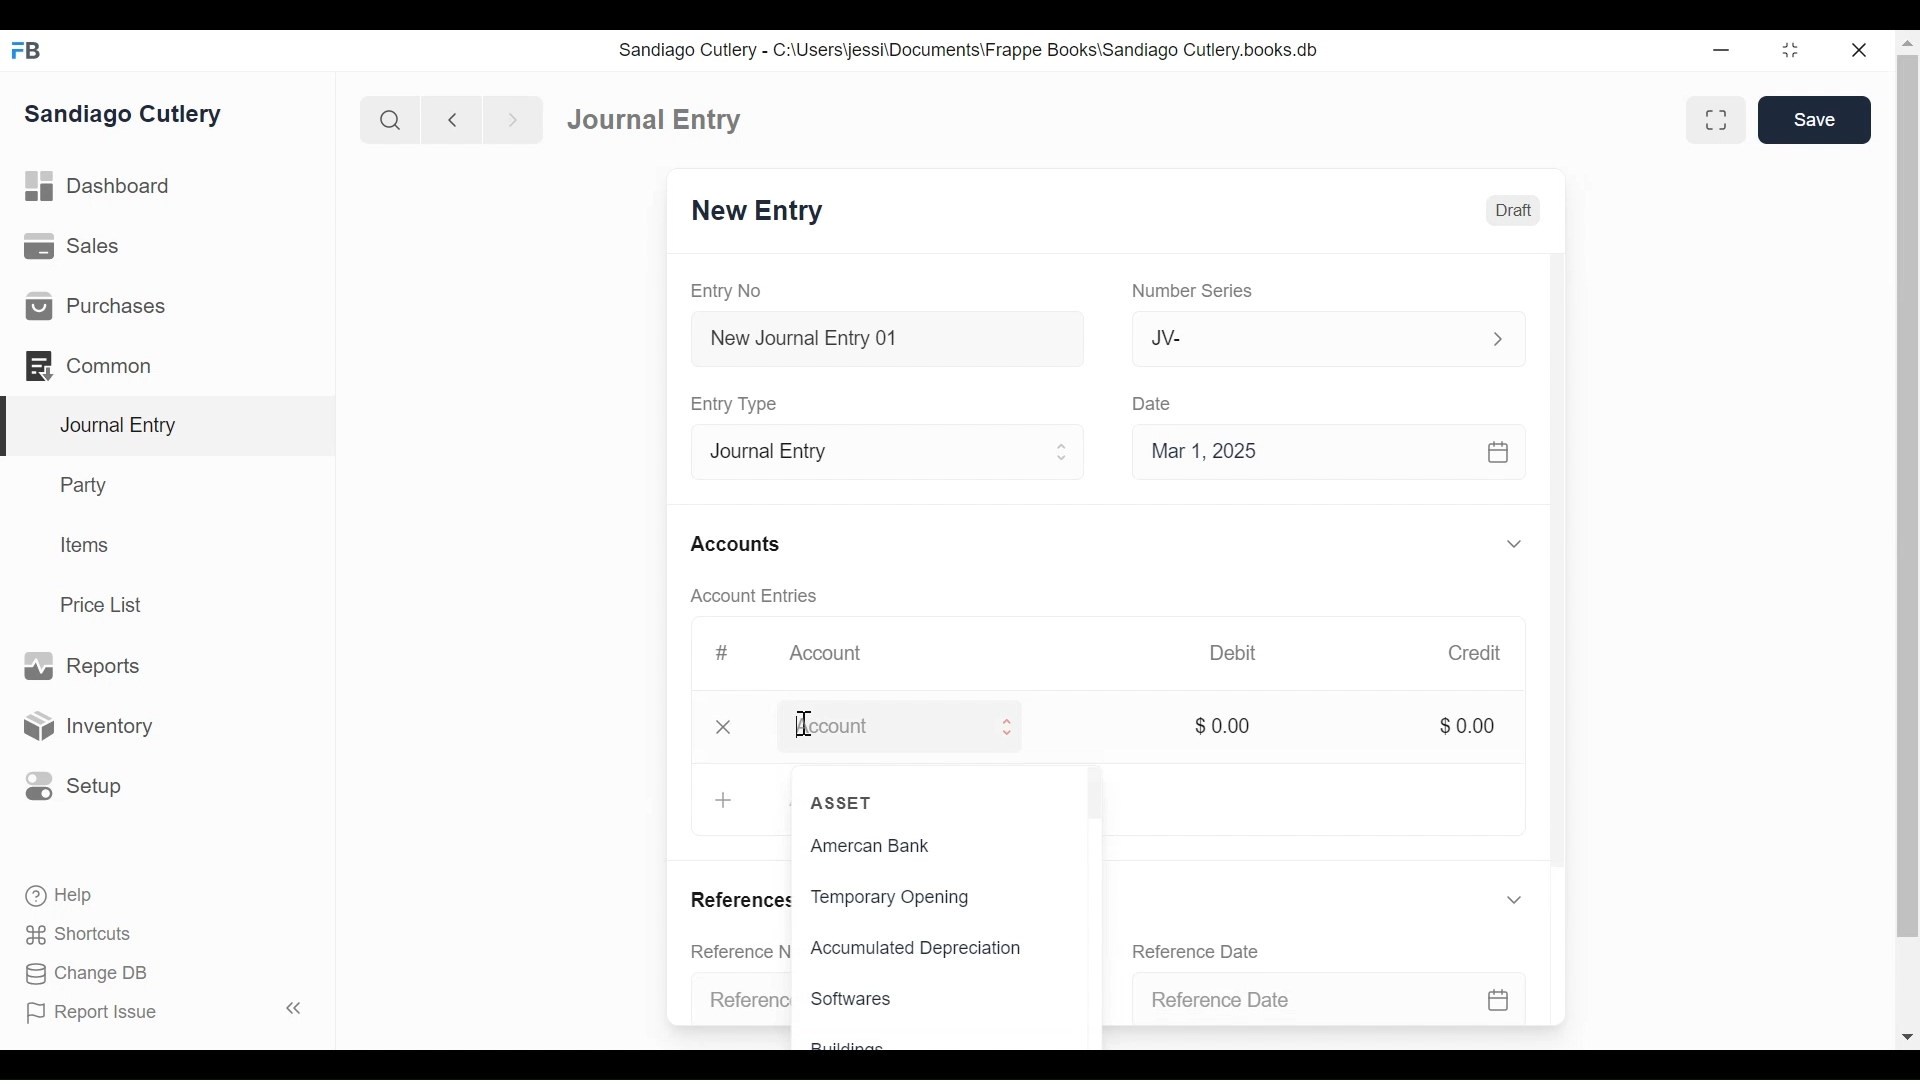  I want to click on ASSET, so click(860, 801).